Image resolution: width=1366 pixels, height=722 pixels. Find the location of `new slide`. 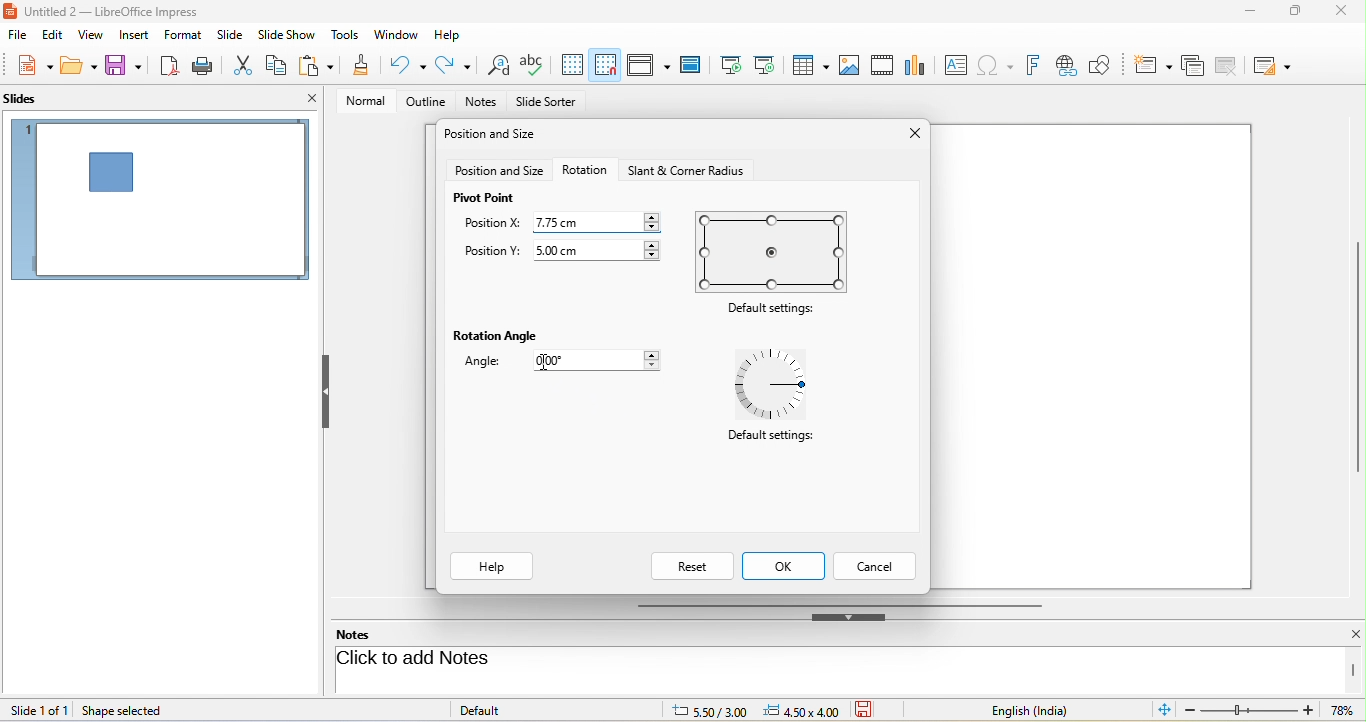

new slide is located at coordinates (1153, 63).